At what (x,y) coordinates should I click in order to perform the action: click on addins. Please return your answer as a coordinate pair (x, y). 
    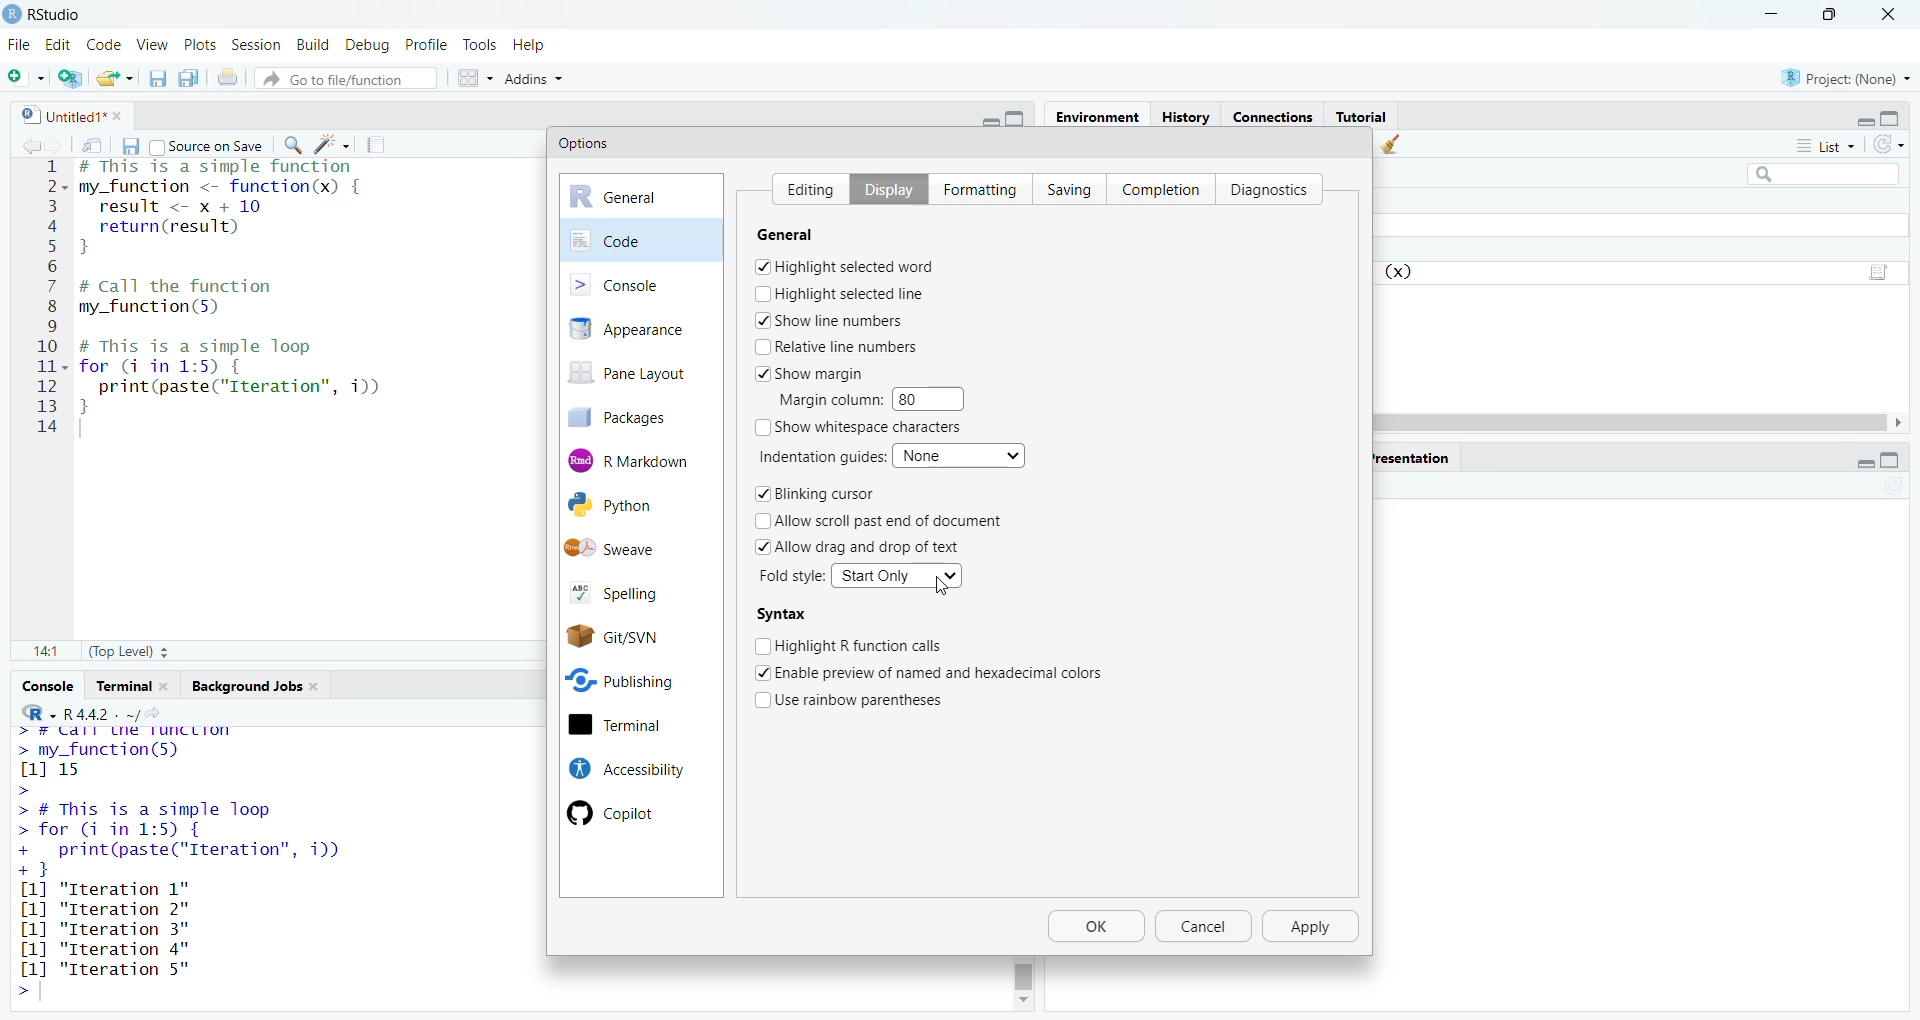
    Looking at the image, I should click on (534, 77).